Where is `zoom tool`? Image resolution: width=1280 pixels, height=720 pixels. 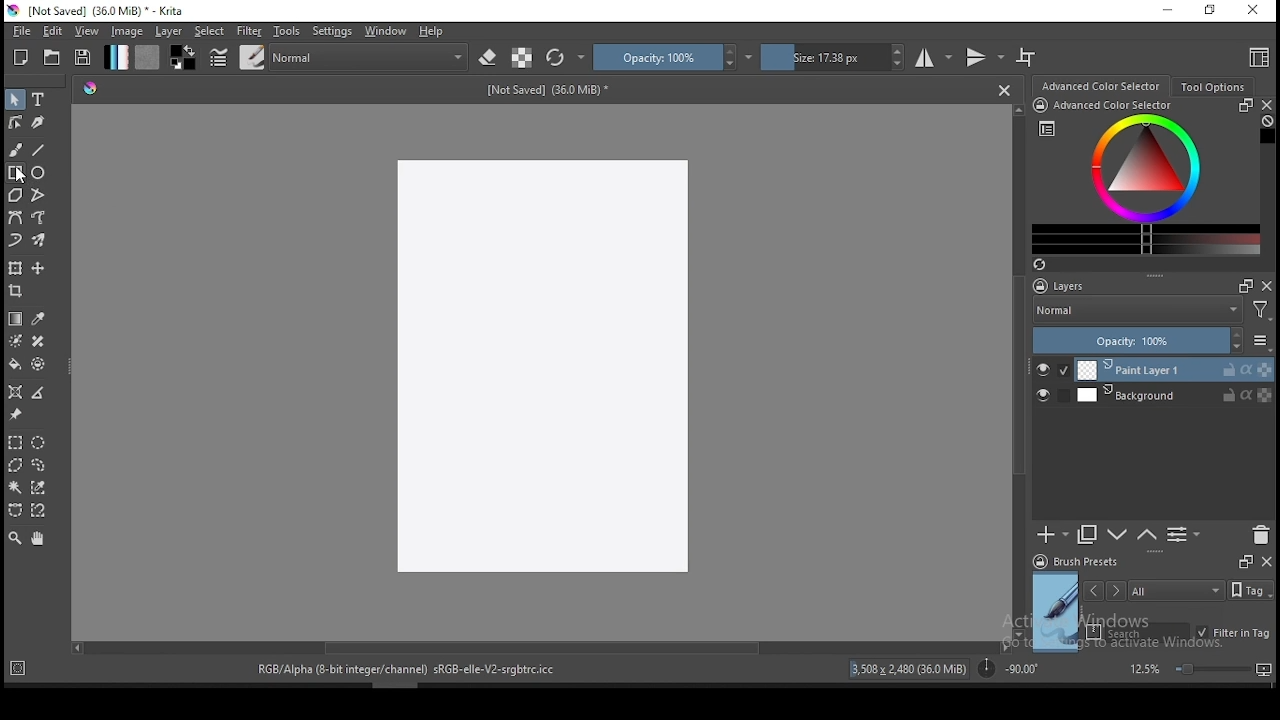
zoom tool is located at coordinates (15, 537).